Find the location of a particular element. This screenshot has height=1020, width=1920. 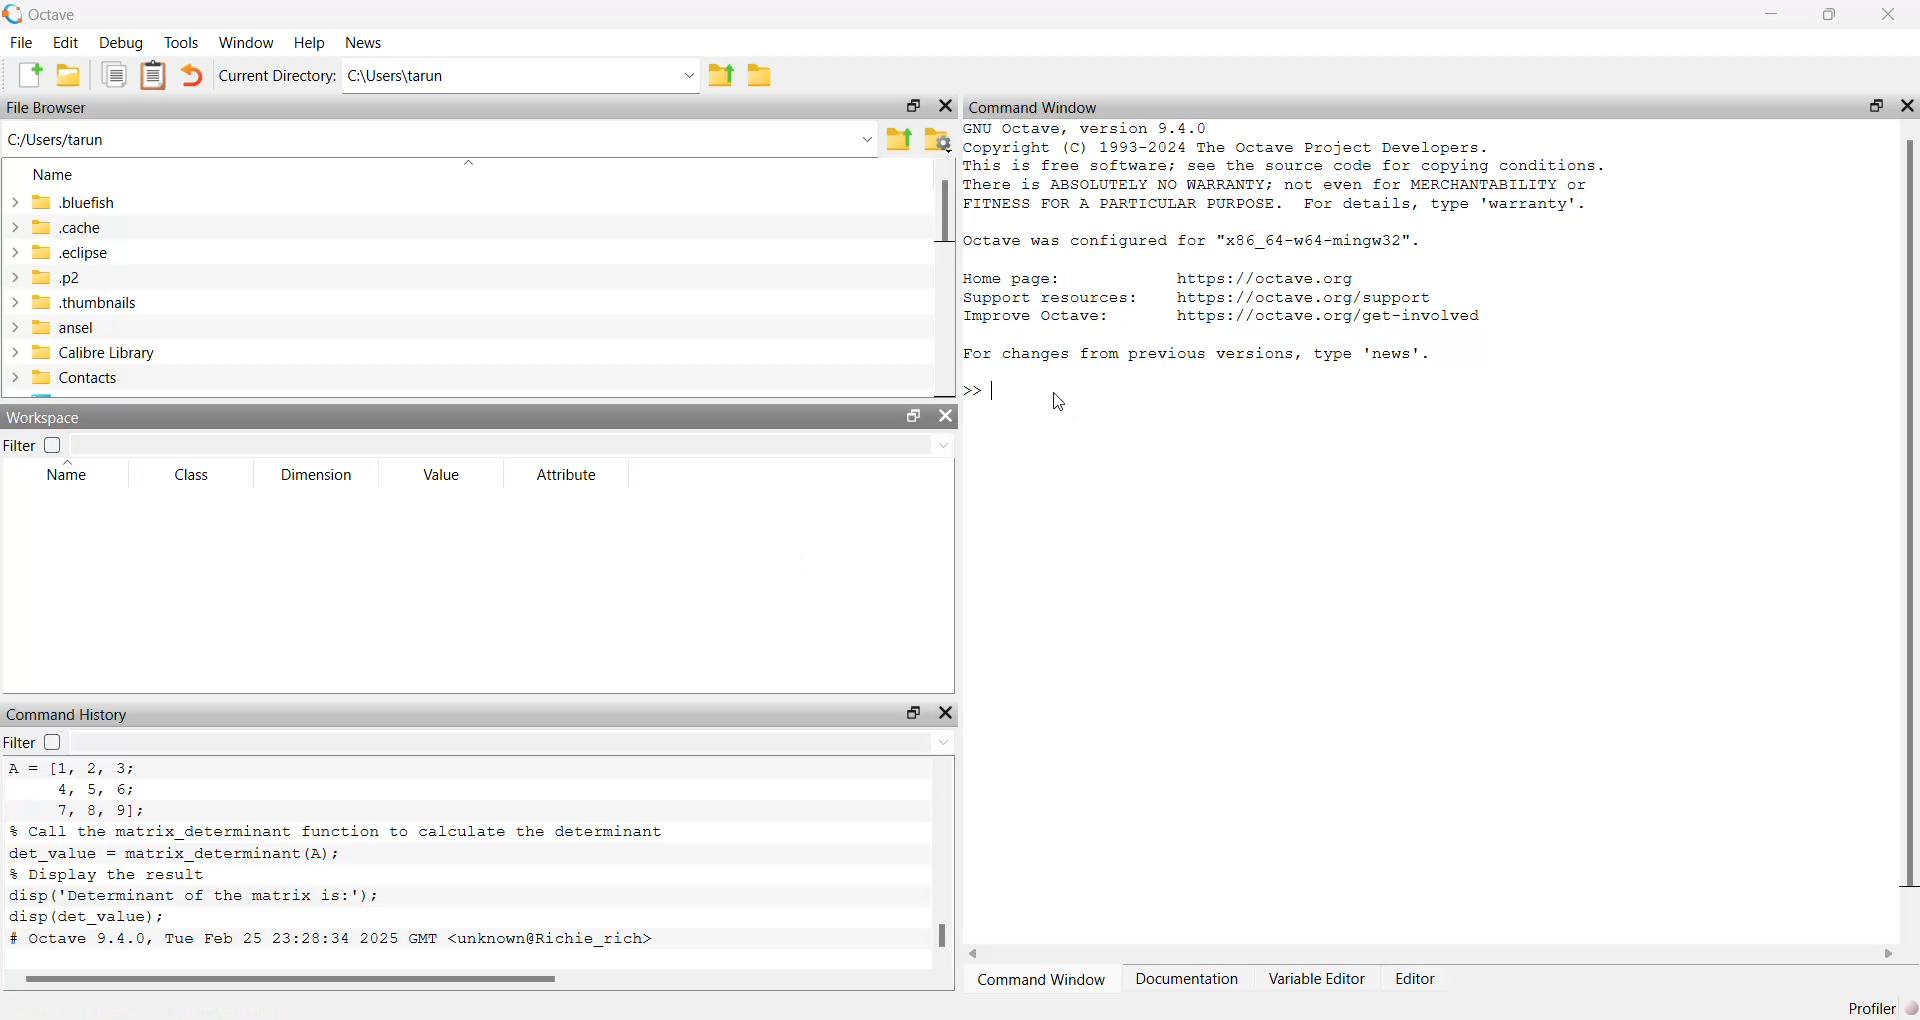

close is located at coordinates (944, 106).